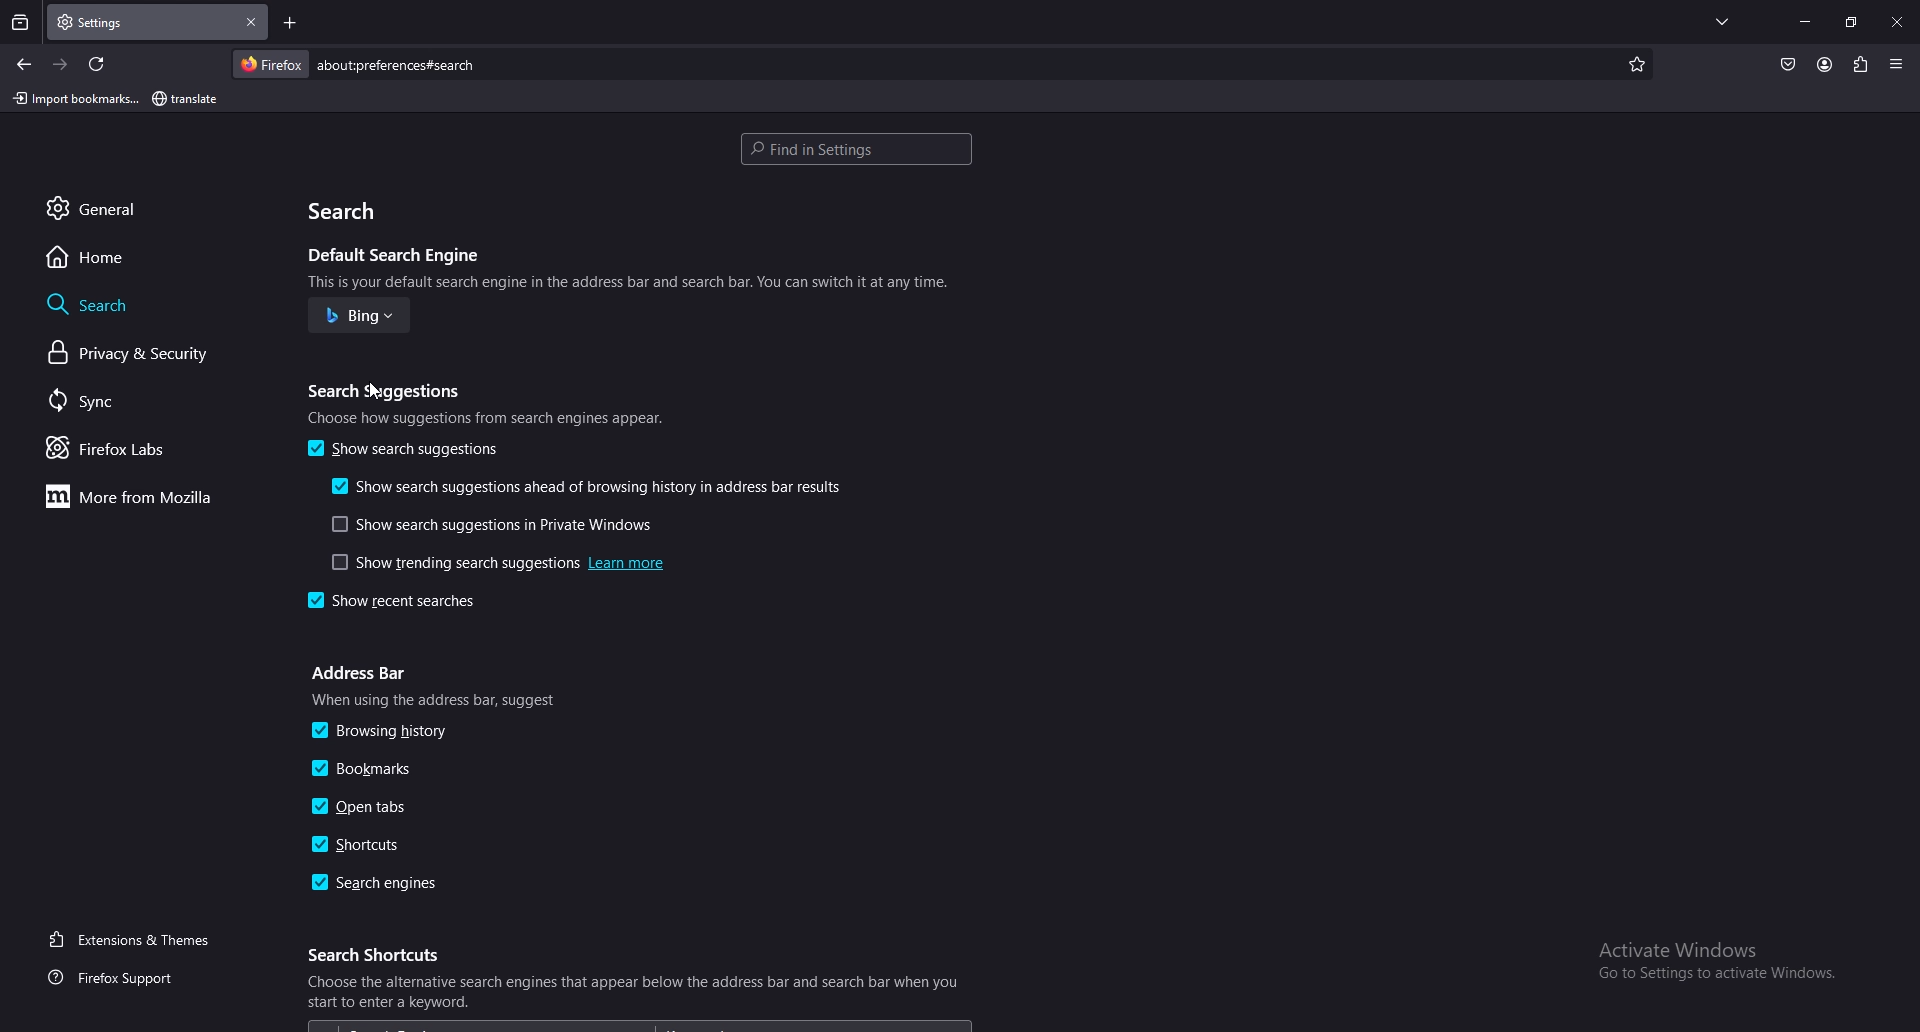 The width and height of the screenshot is (1920, 1032). Describe the element at coordinates (440, 700) in the screenshot. I see `info` at that location.